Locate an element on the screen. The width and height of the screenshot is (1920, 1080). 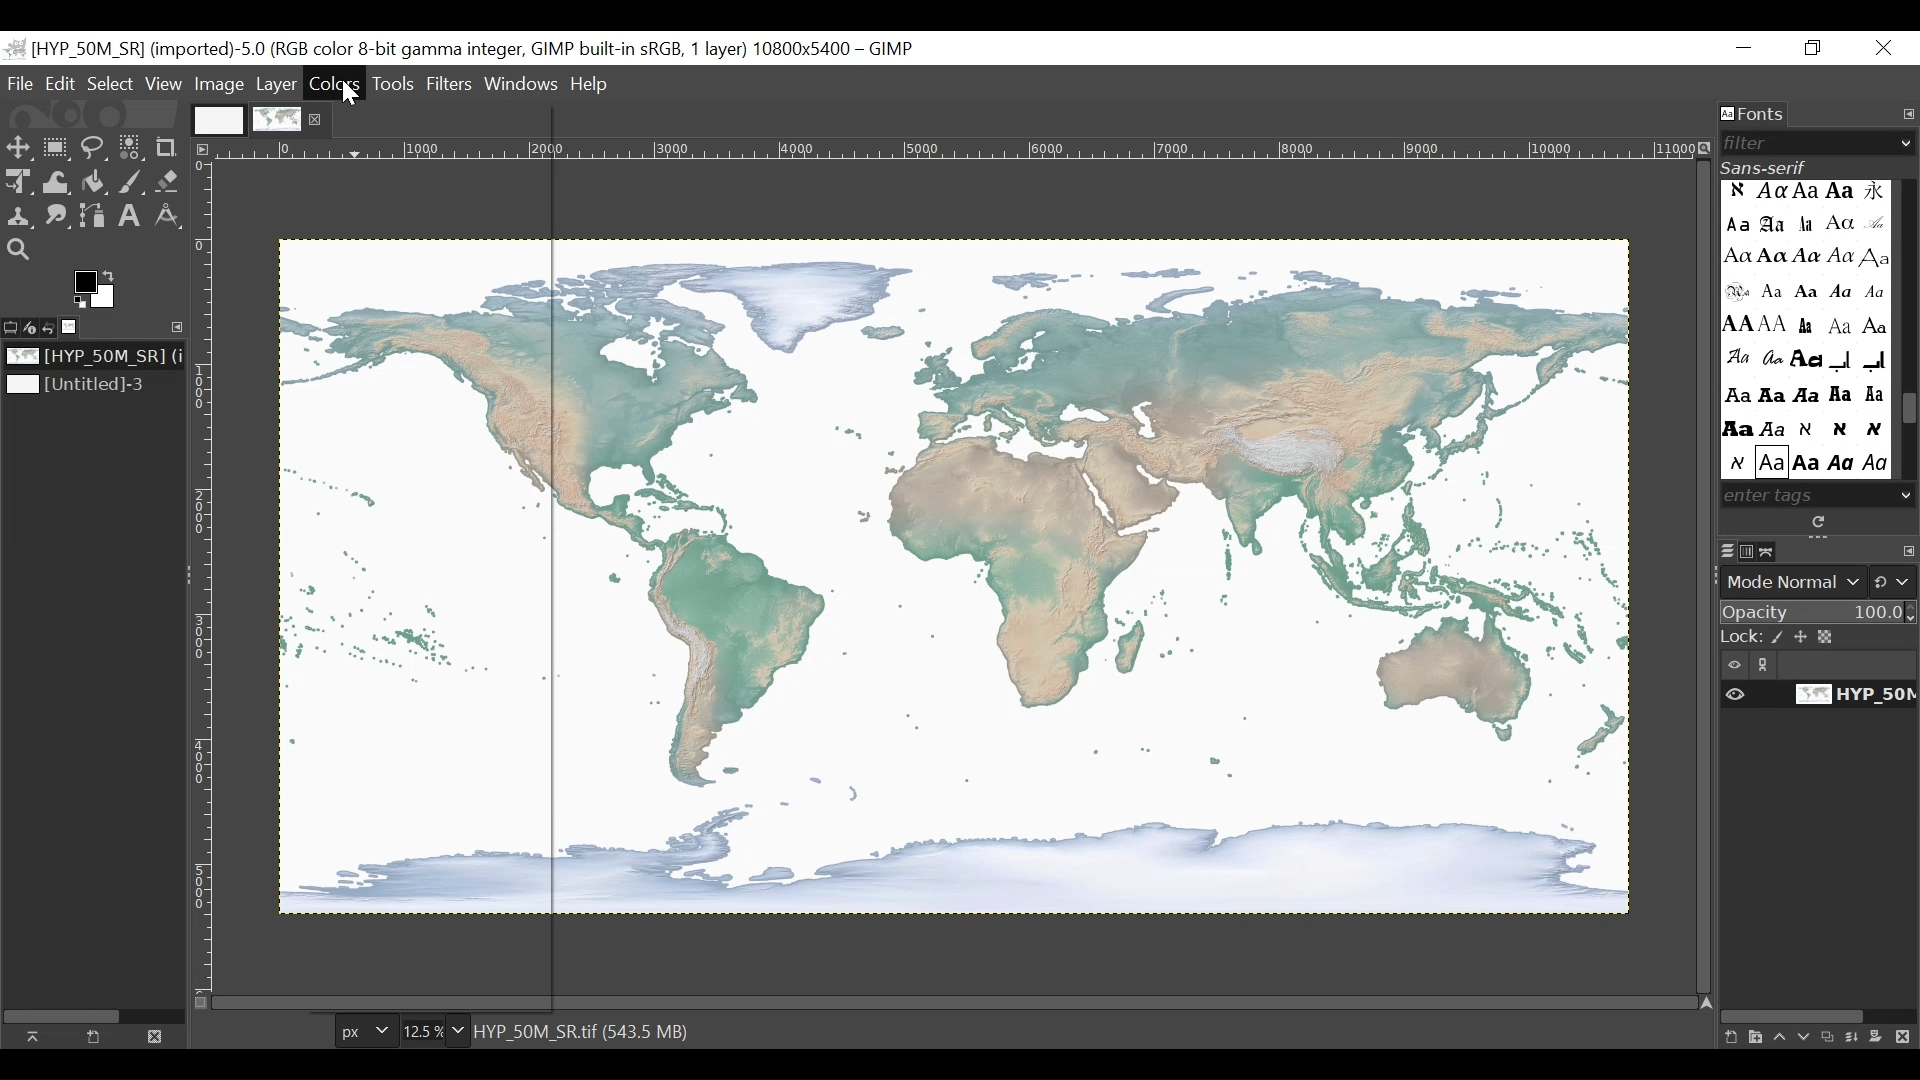
Close is located at coordinates (1885, 49).